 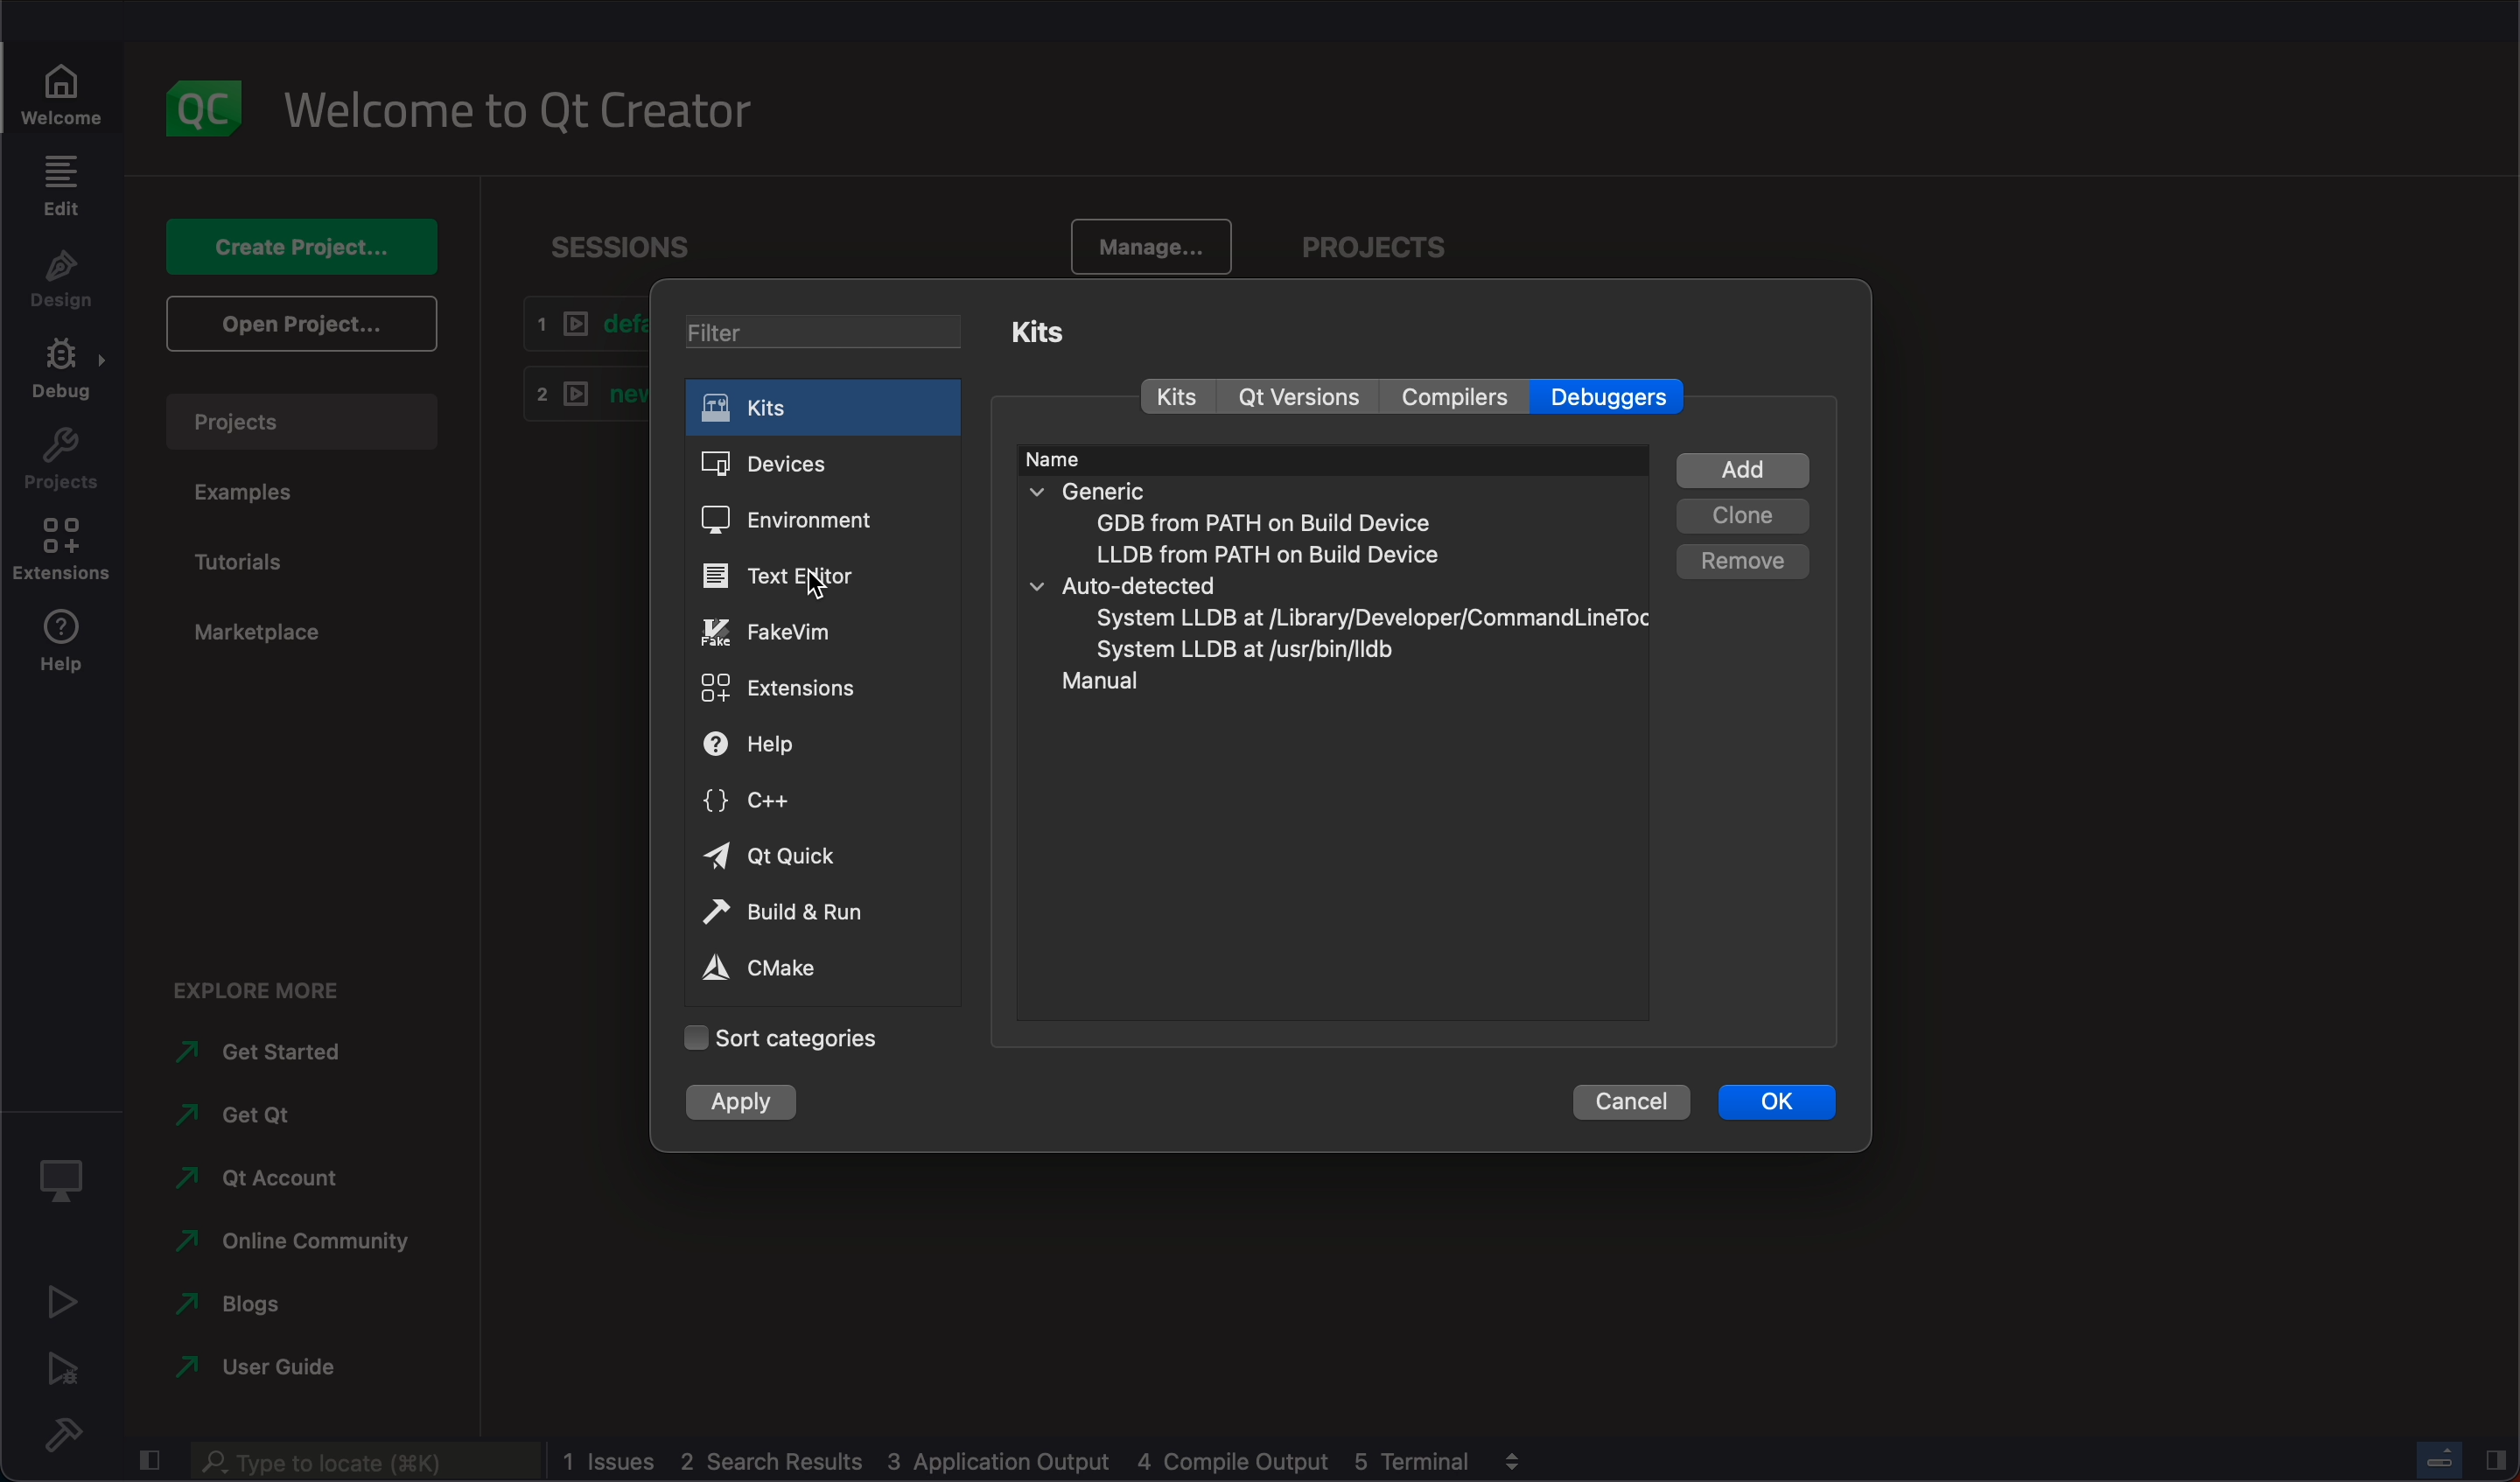 What do you see at coordinates (823, 630) in the screenshot?
I see `fakevim` at bounding box center [823, 630].